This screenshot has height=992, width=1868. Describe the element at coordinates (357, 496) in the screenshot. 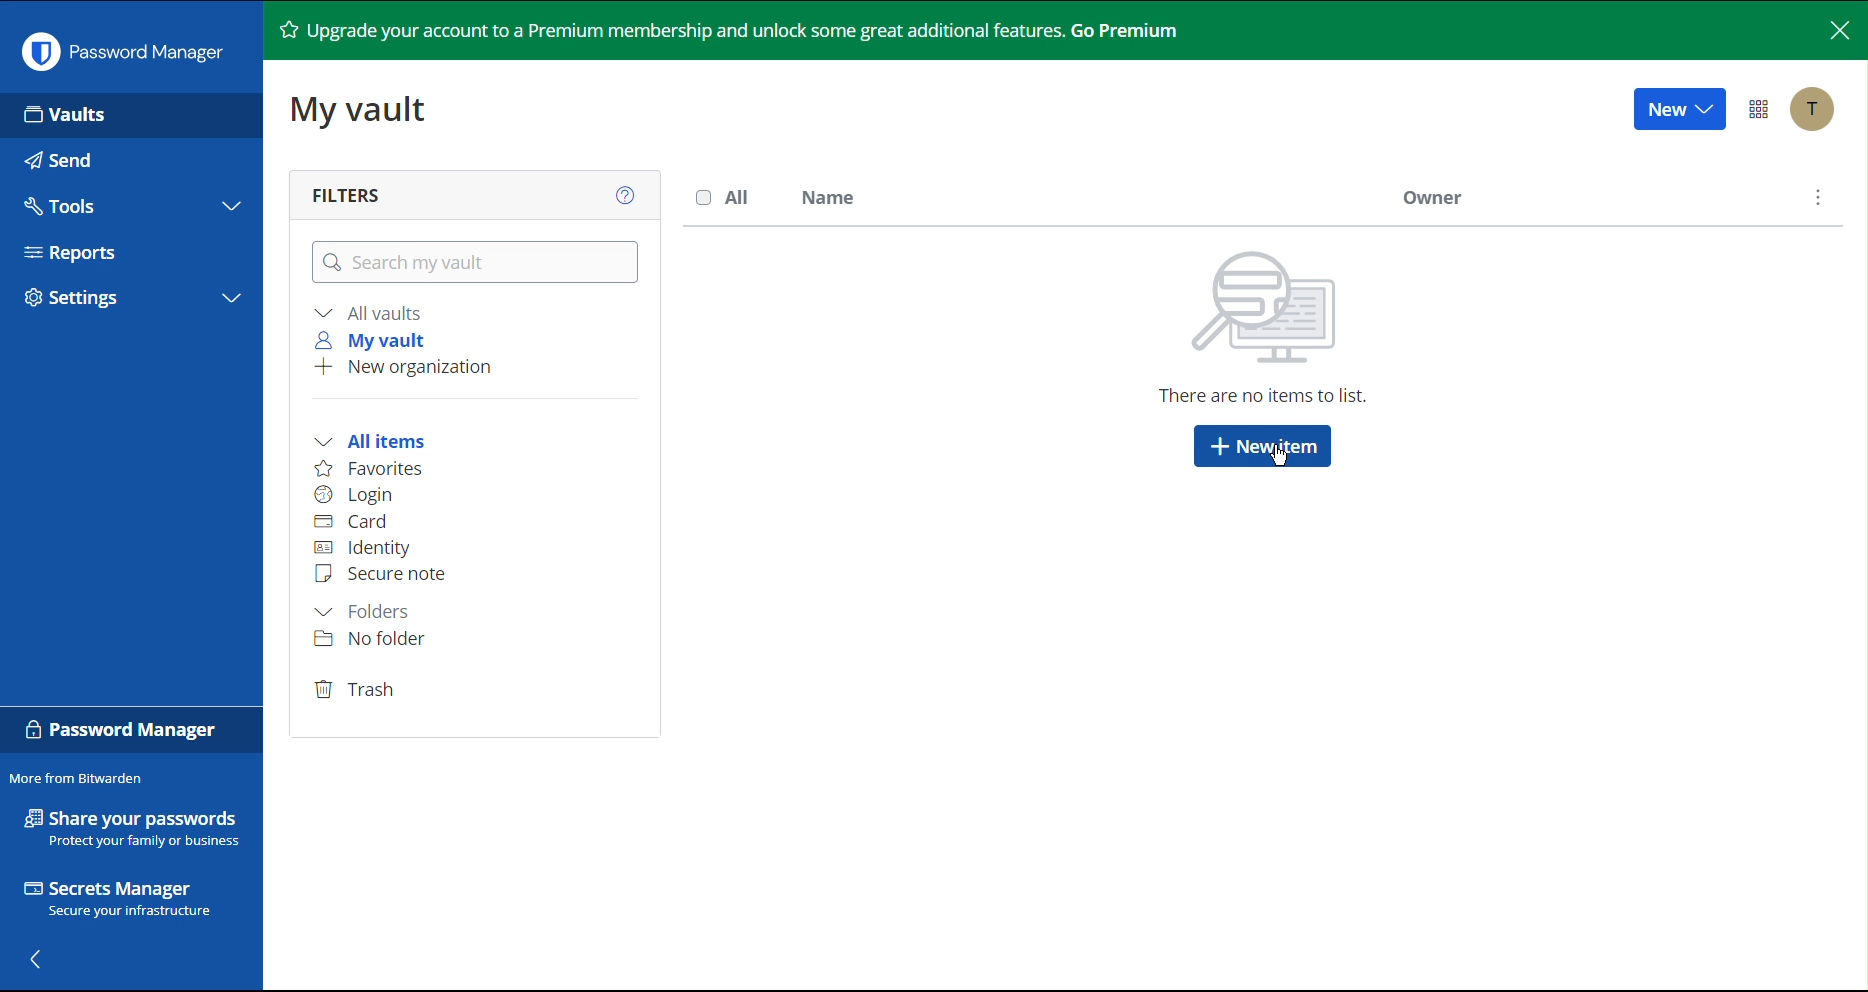

I see `Login` at that location.